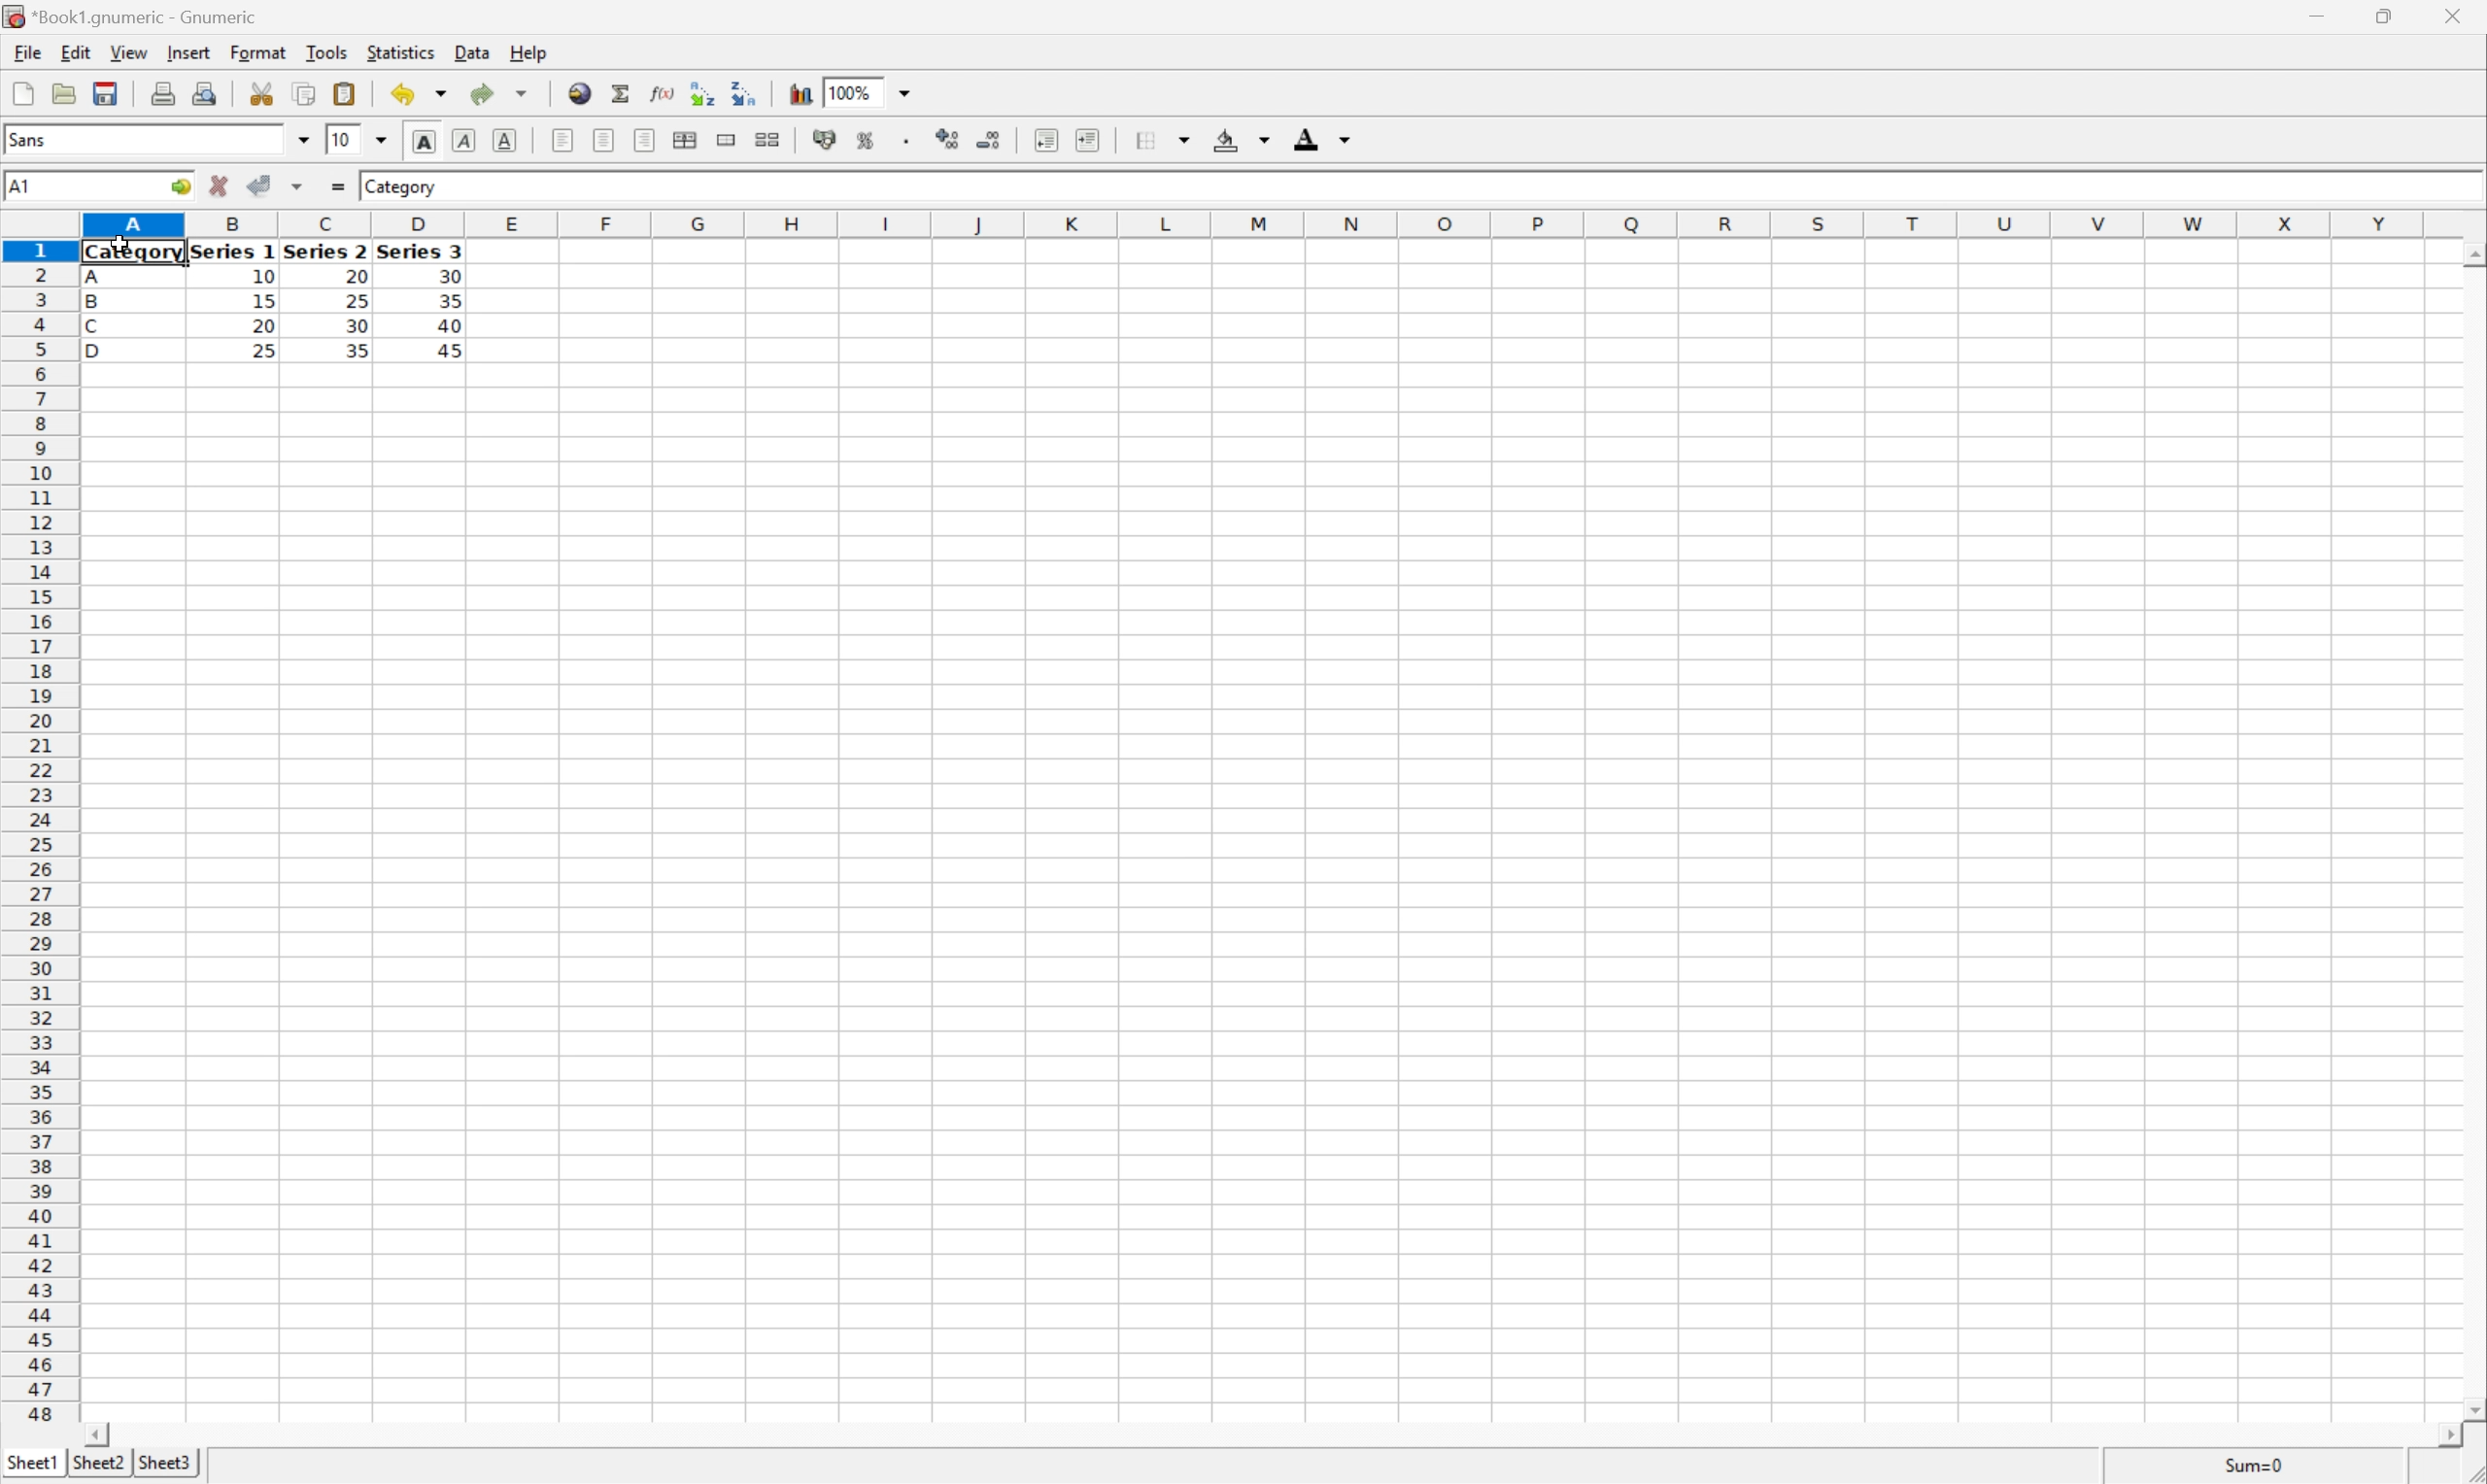  I want to click on Scroll Left, so click(100, 1435).